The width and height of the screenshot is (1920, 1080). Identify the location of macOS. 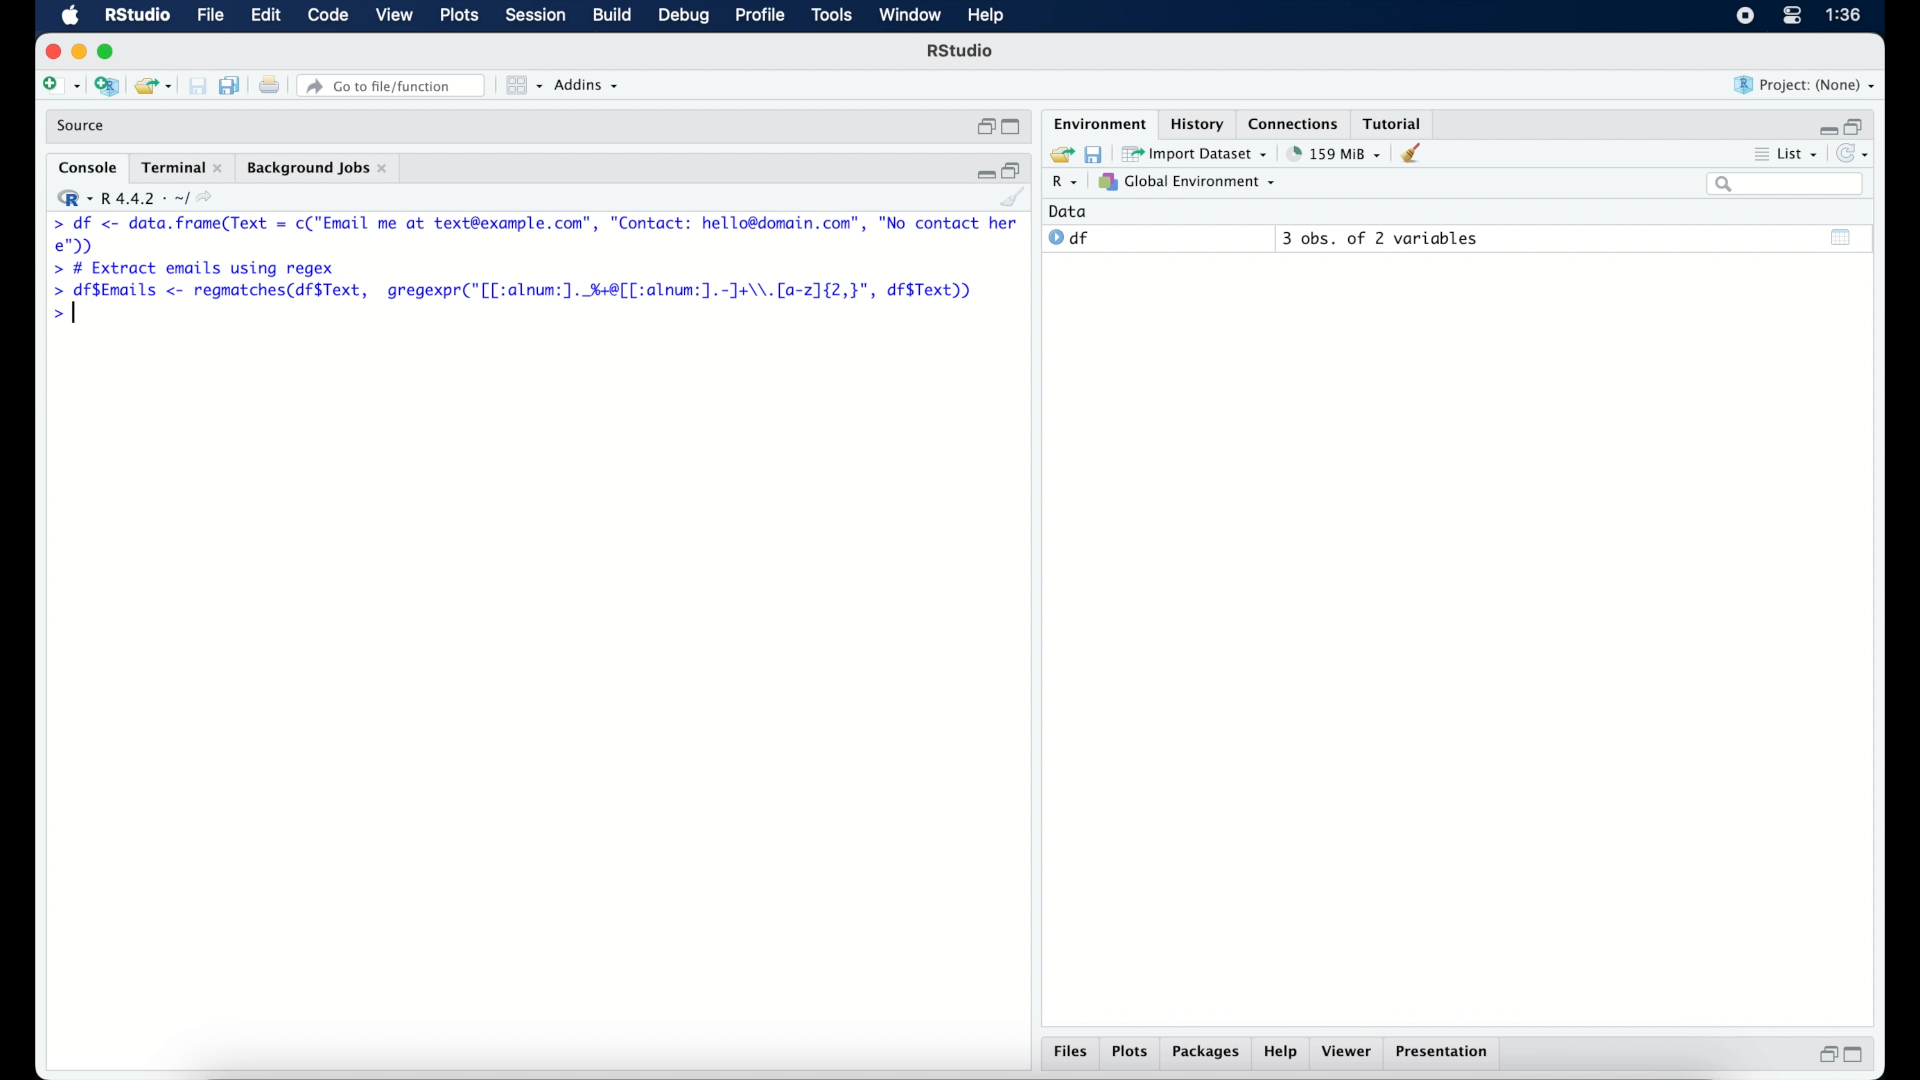
(71, 15).